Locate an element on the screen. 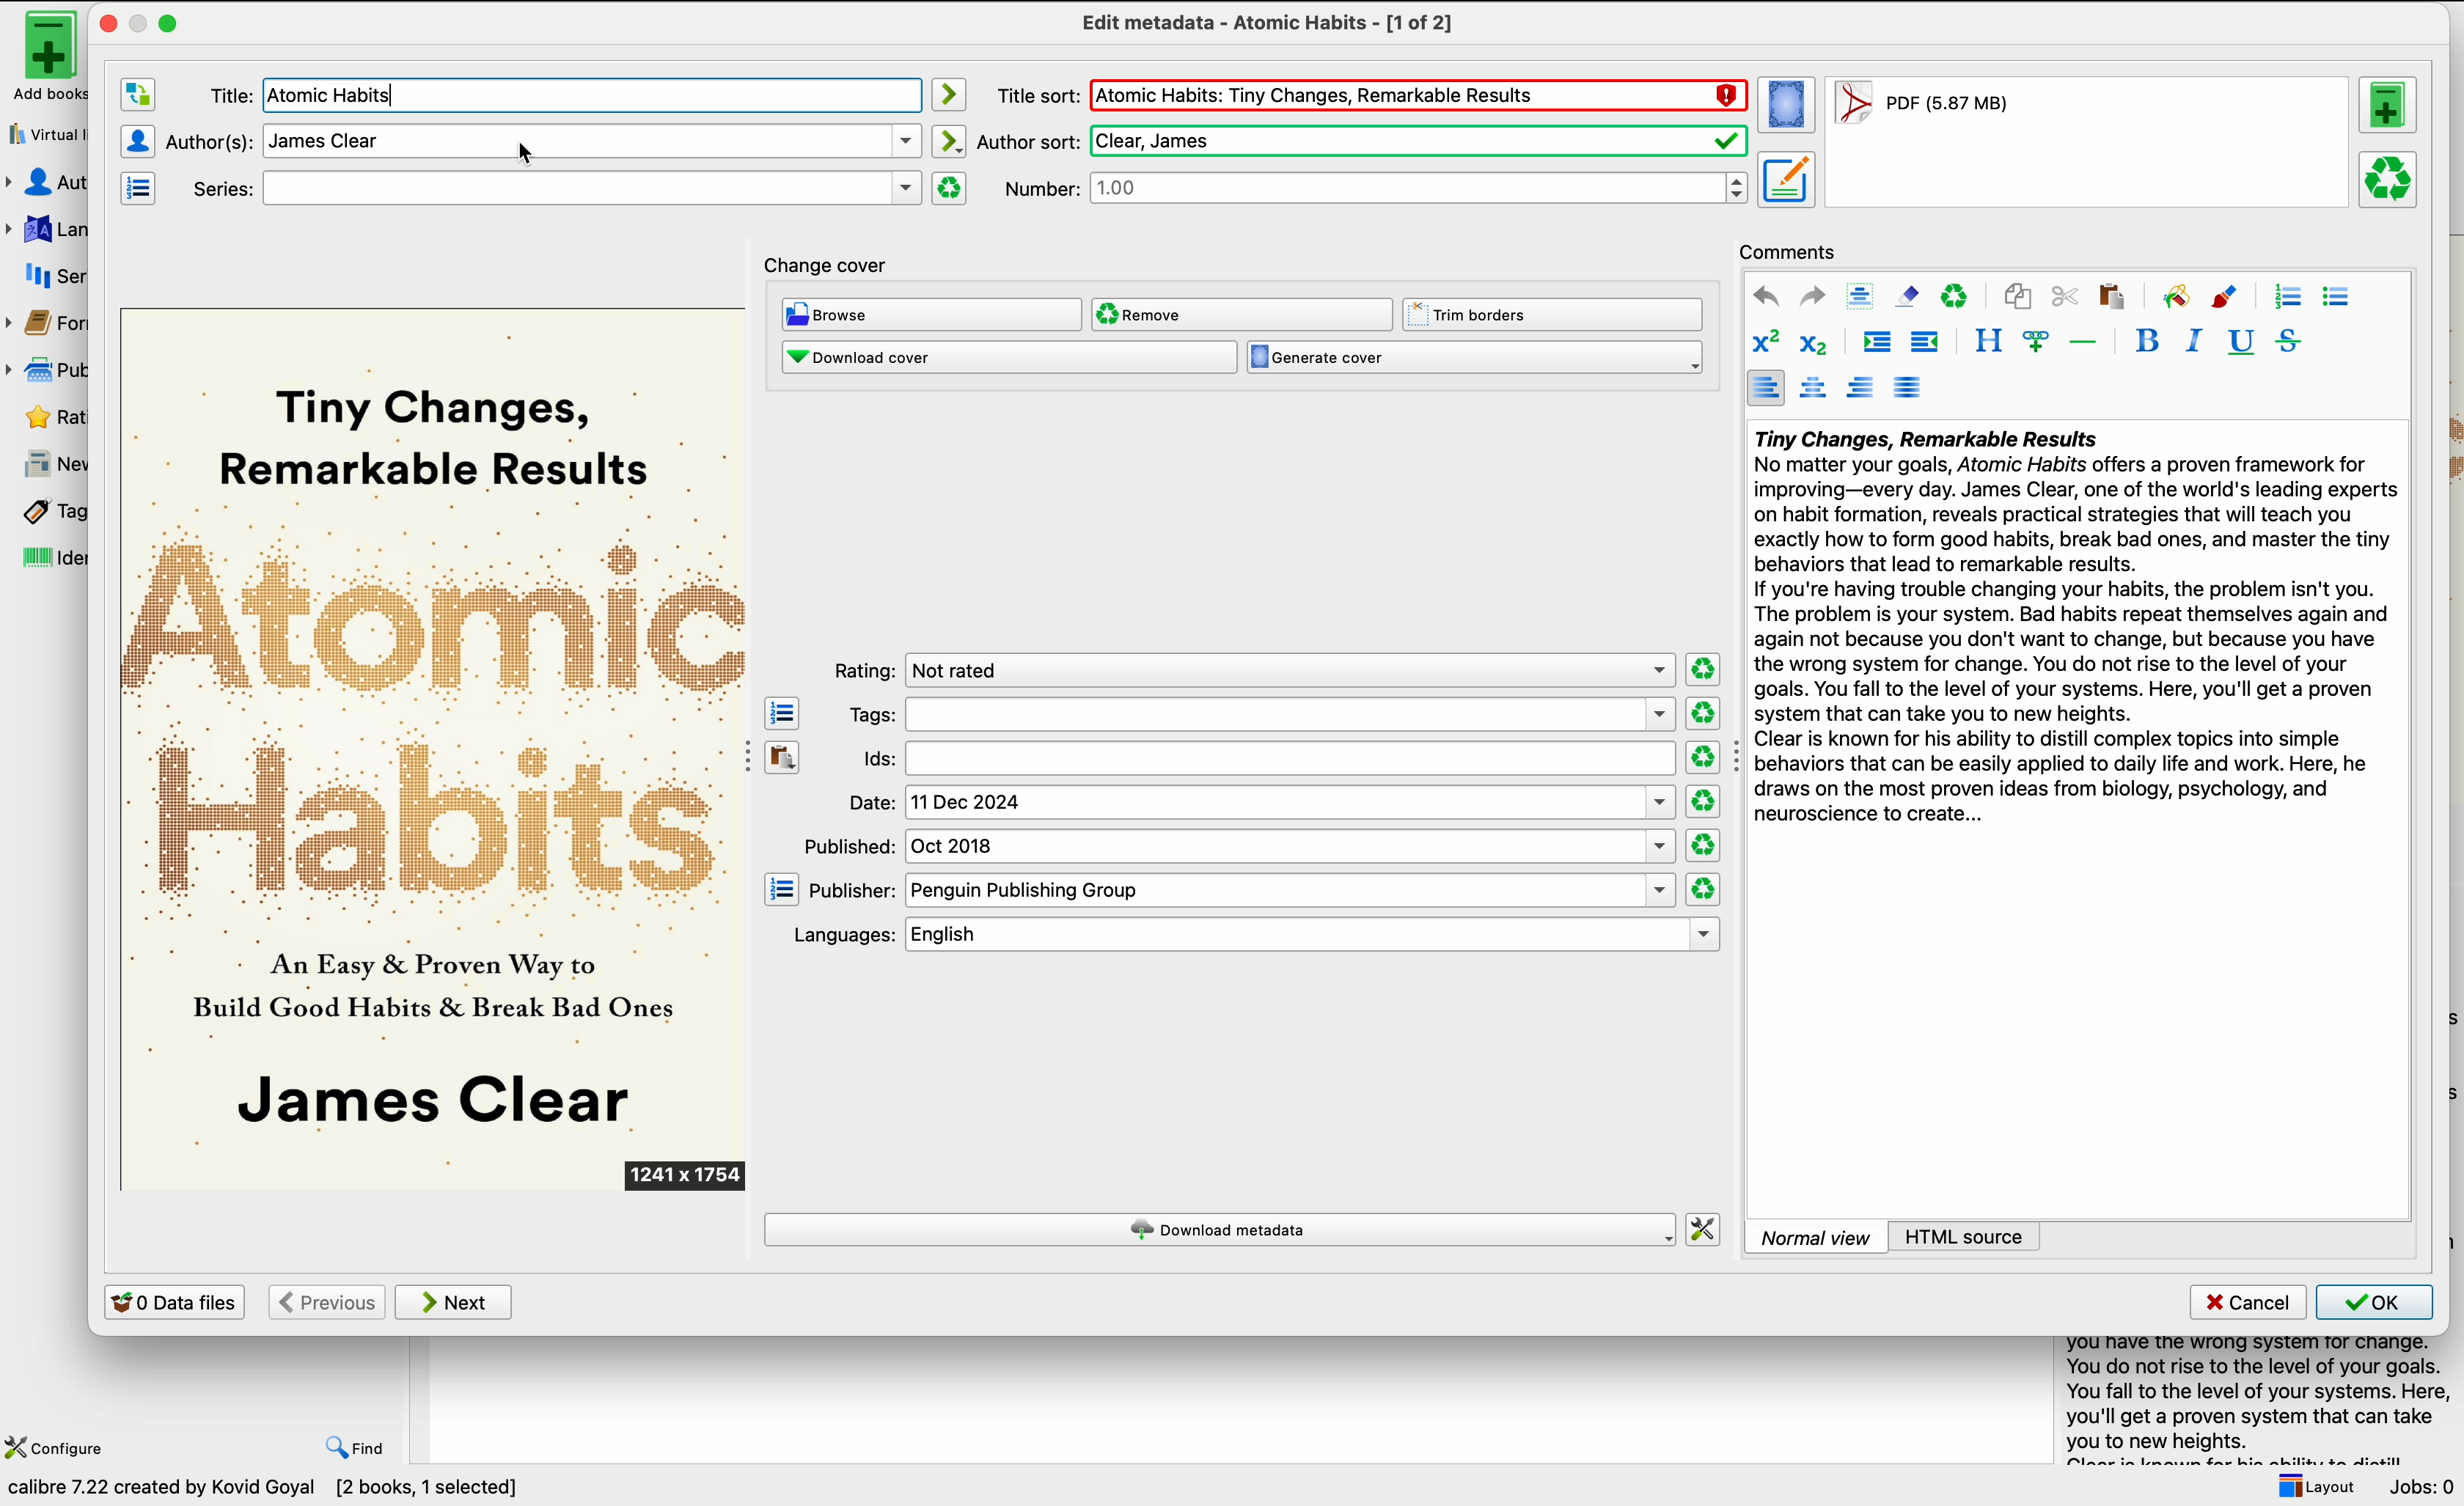  summary book is located at coordinates (2250, 1397).